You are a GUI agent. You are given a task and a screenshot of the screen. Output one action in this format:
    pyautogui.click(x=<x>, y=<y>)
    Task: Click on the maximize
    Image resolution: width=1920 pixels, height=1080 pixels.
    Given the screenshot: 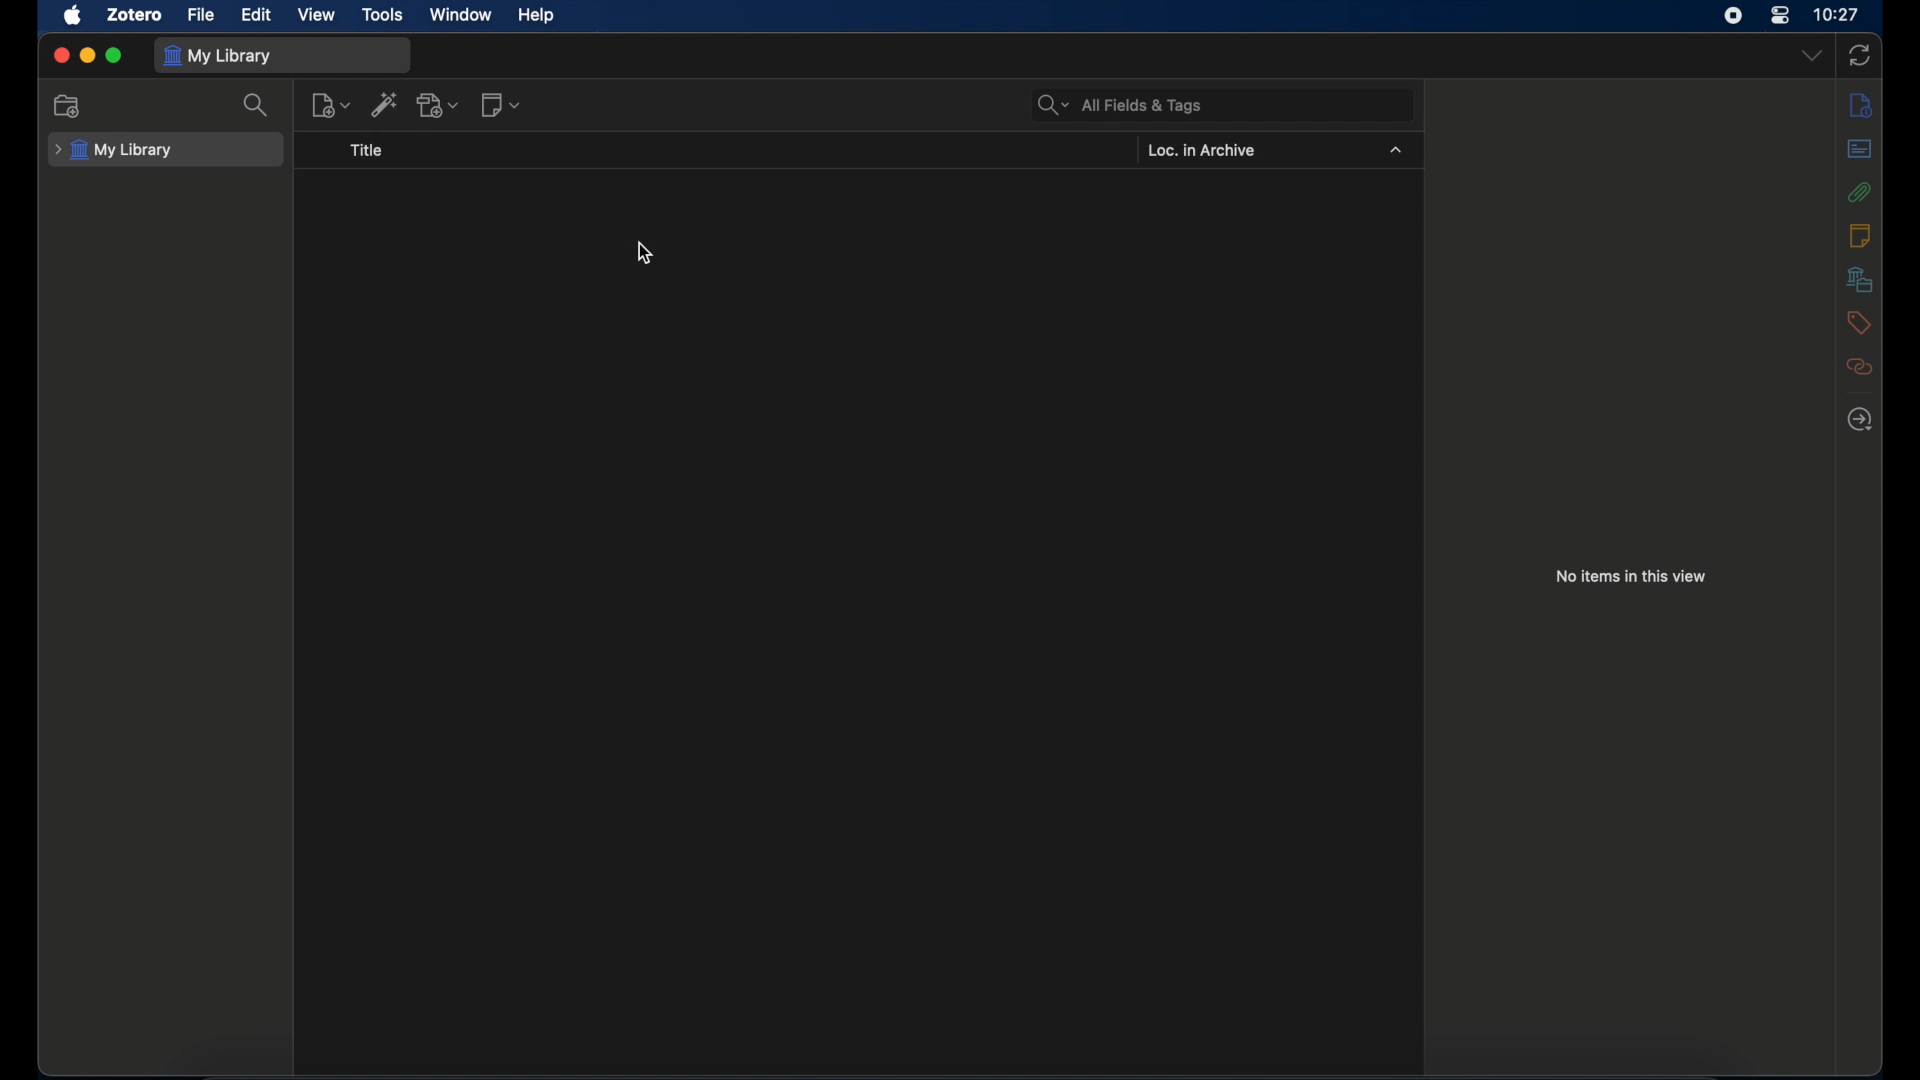 What is the action you would take?
    pyautogui.click(x=115, y=55)
    